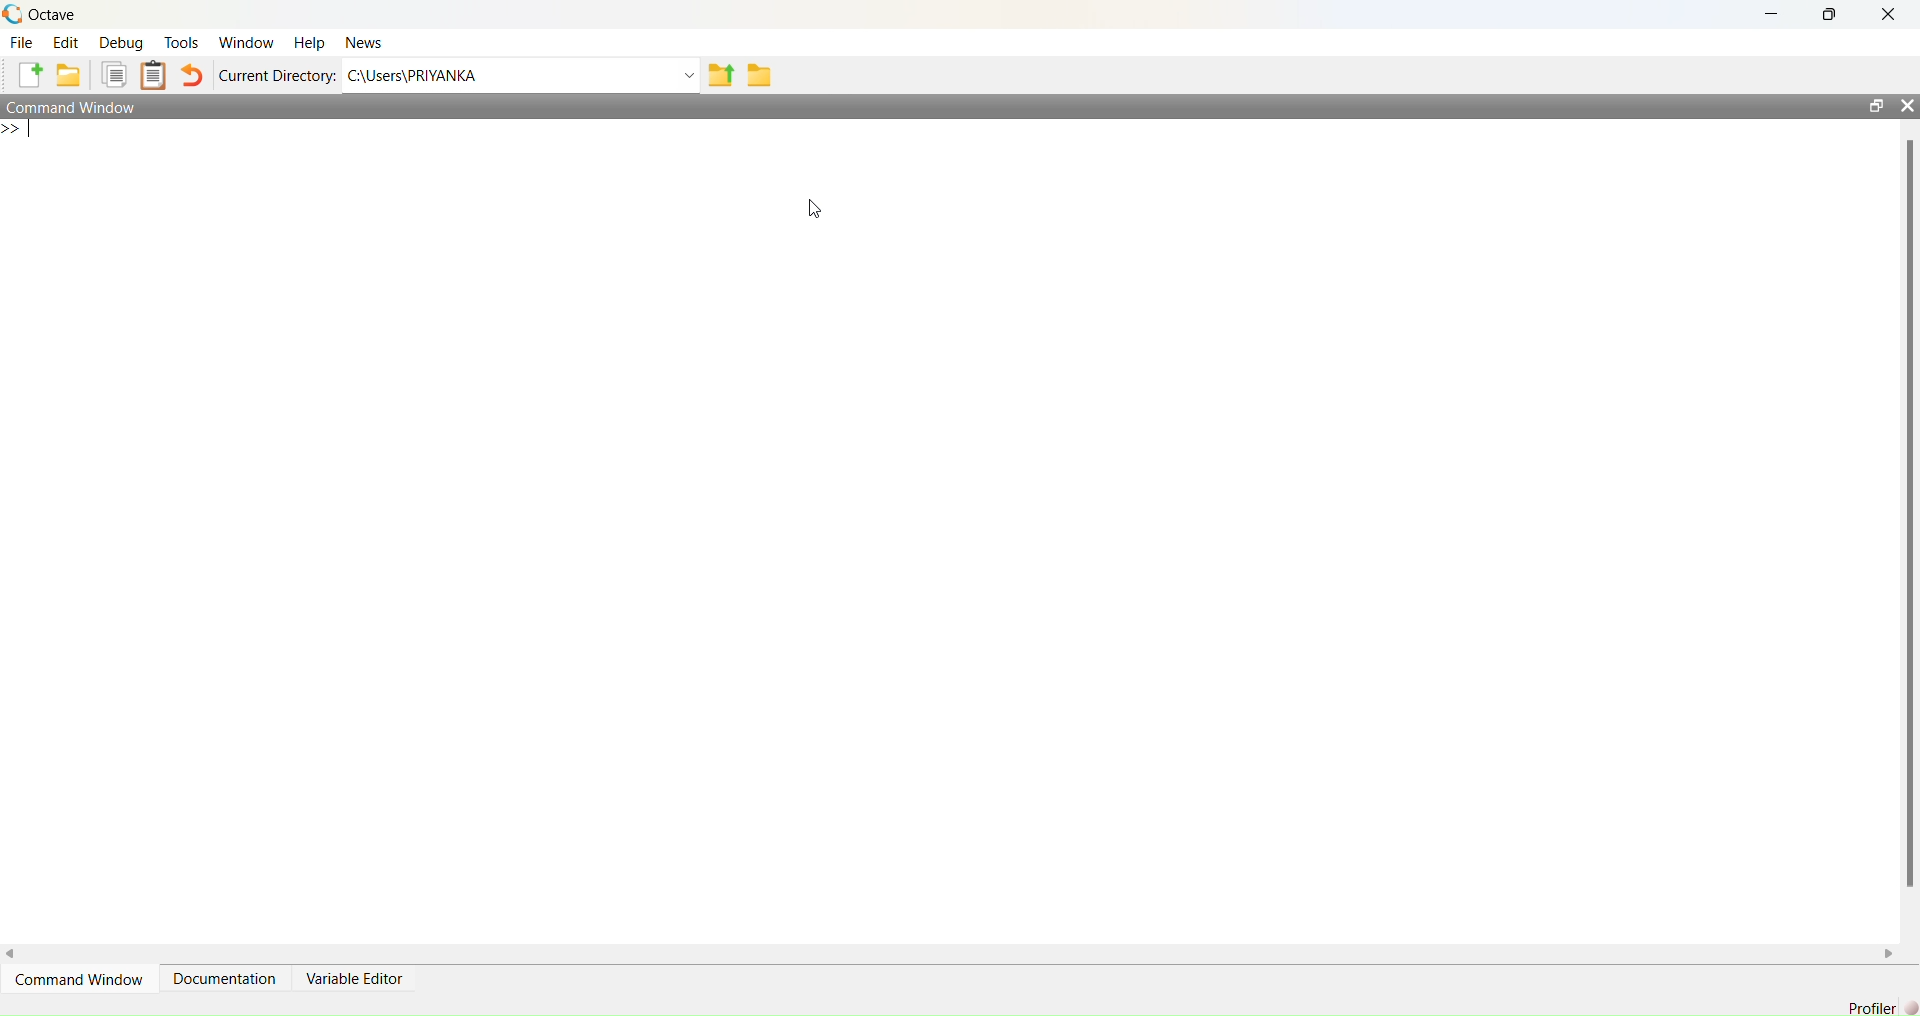 The width and height of the screenshot is (1920, 1016). What do you see at coordinates (228, 978) in the screenshot?
I see `Documentation` at bounding box center [228, 978].